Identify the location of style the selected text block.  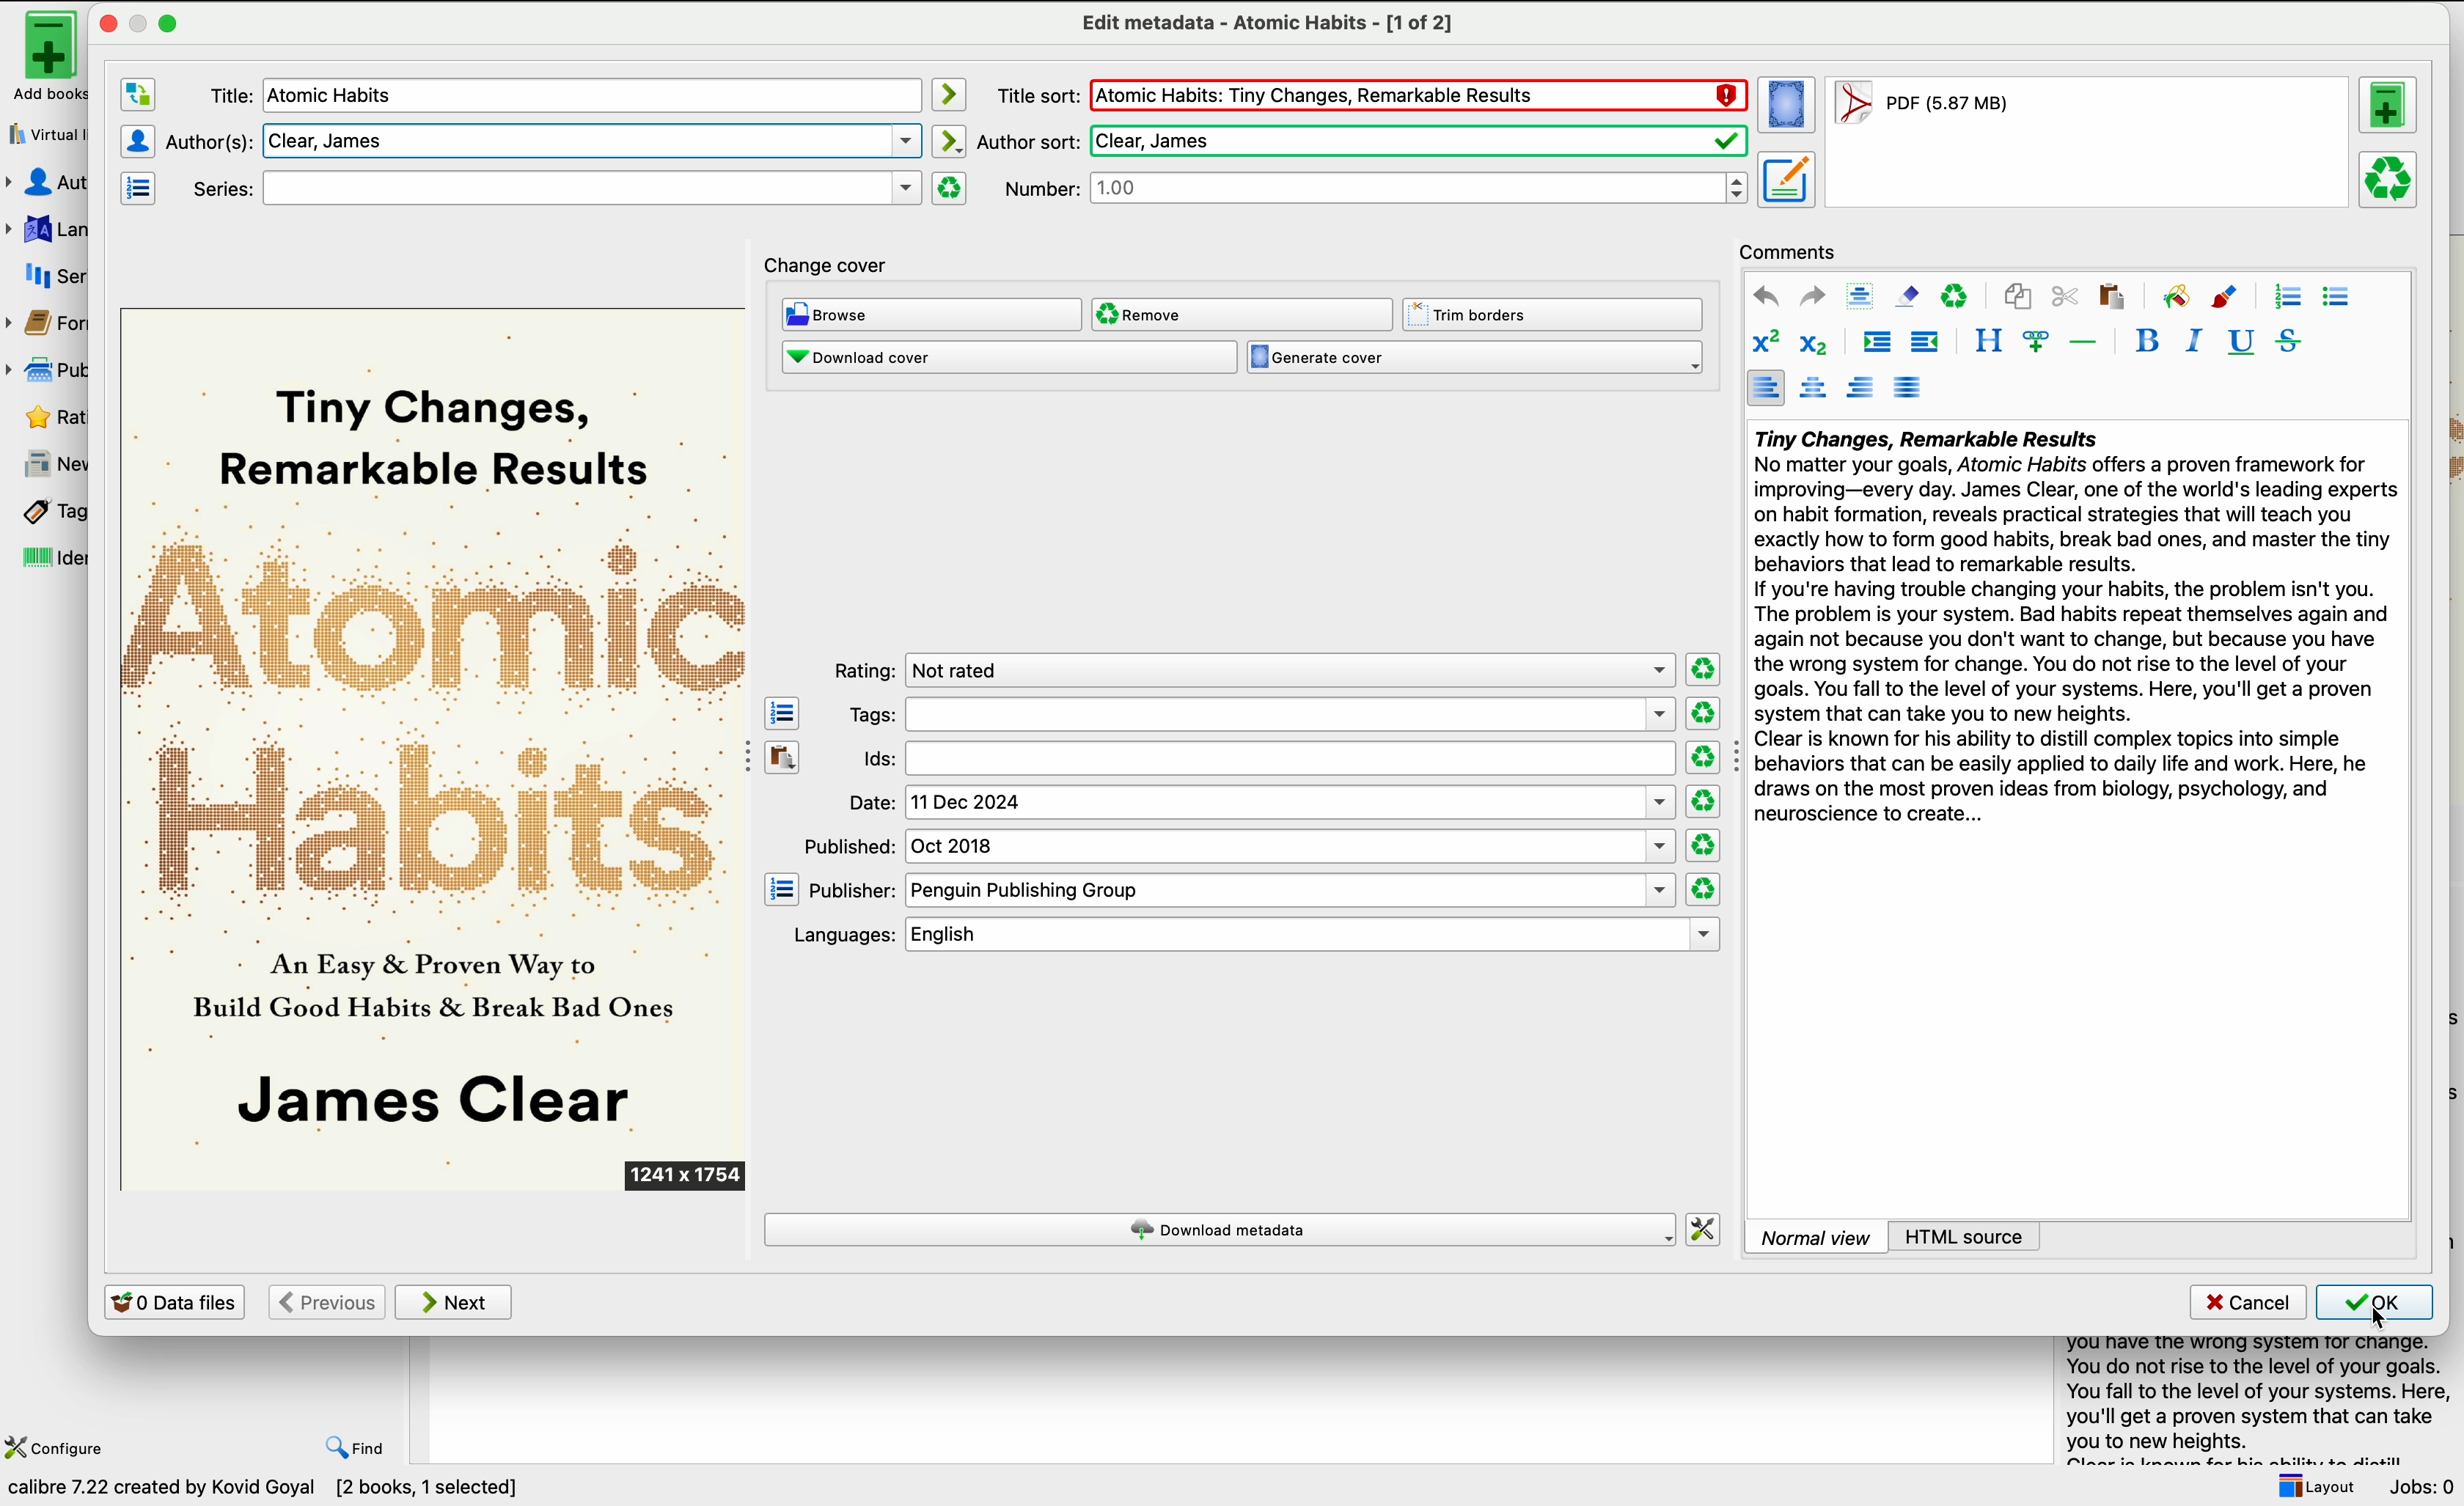
(1987, 342).